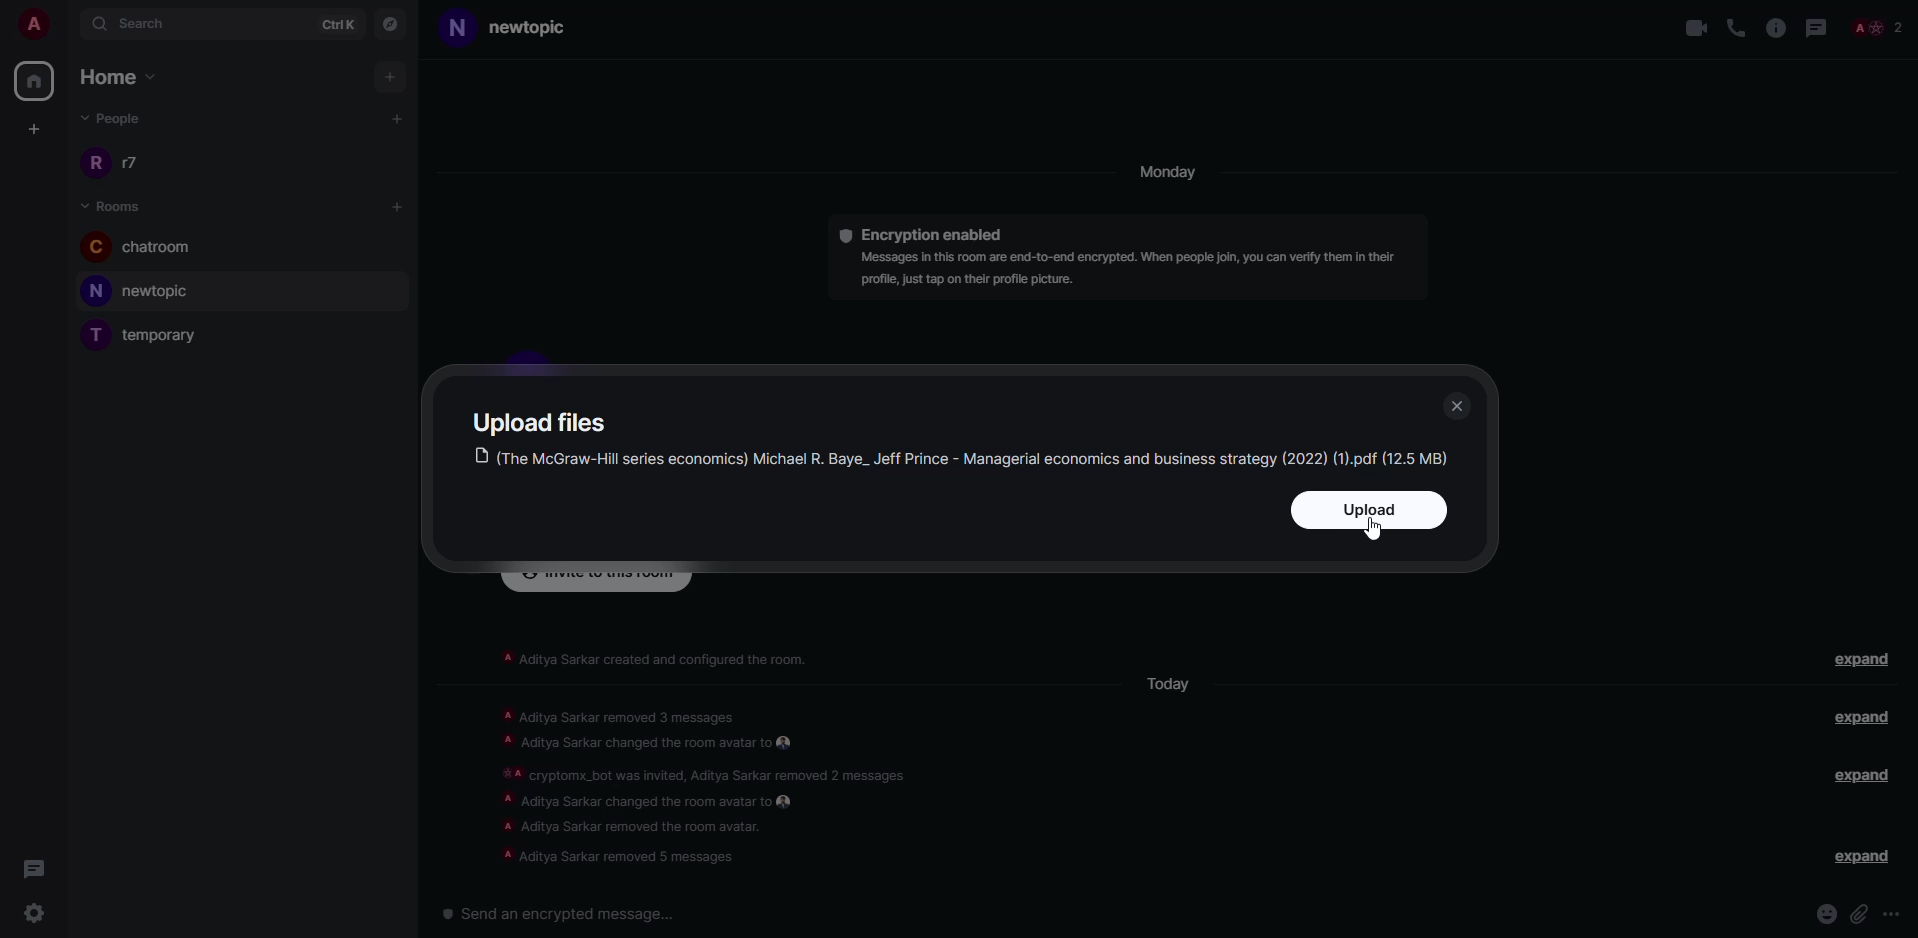 The image size is (1918, 938). I want to click on add, so click(389, 75).